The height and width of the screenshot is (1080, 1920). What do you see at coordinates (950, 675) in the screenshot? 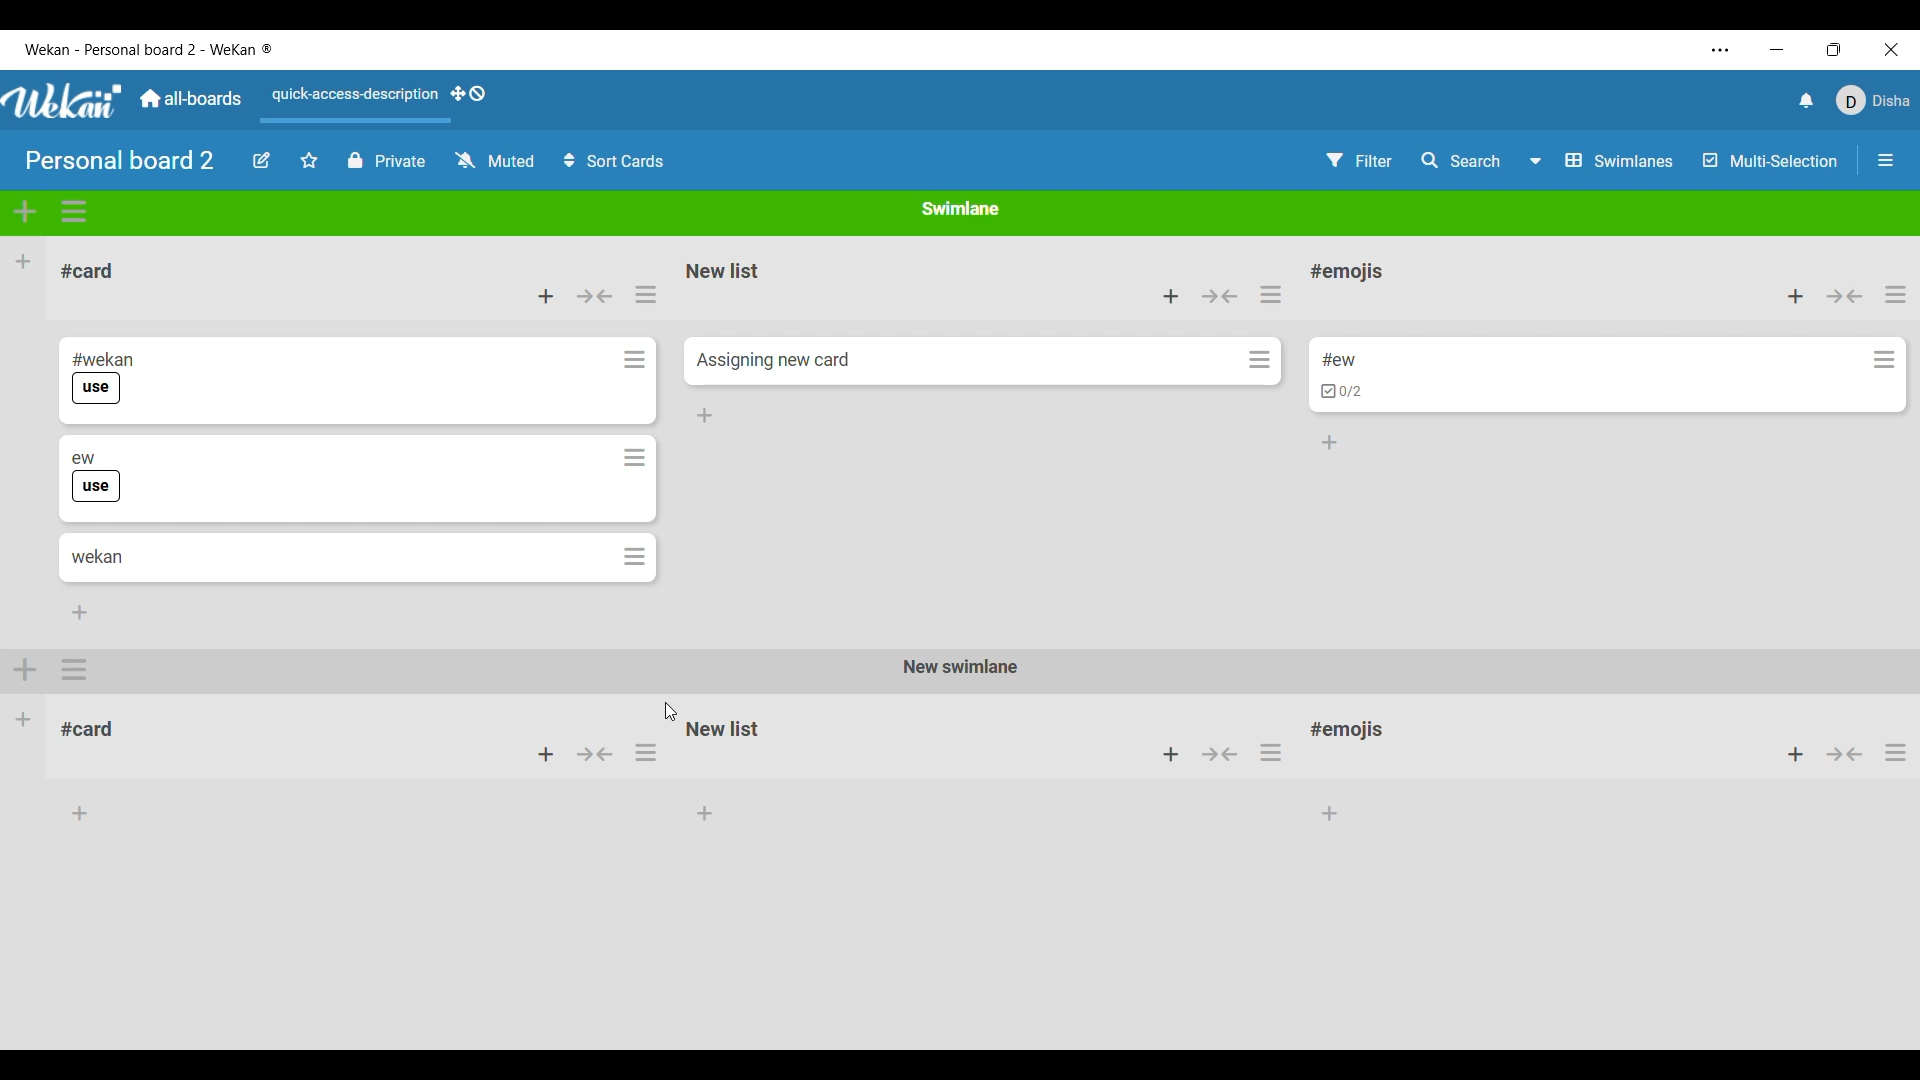
I see `New swimlane` at bounding box center [950, 675].